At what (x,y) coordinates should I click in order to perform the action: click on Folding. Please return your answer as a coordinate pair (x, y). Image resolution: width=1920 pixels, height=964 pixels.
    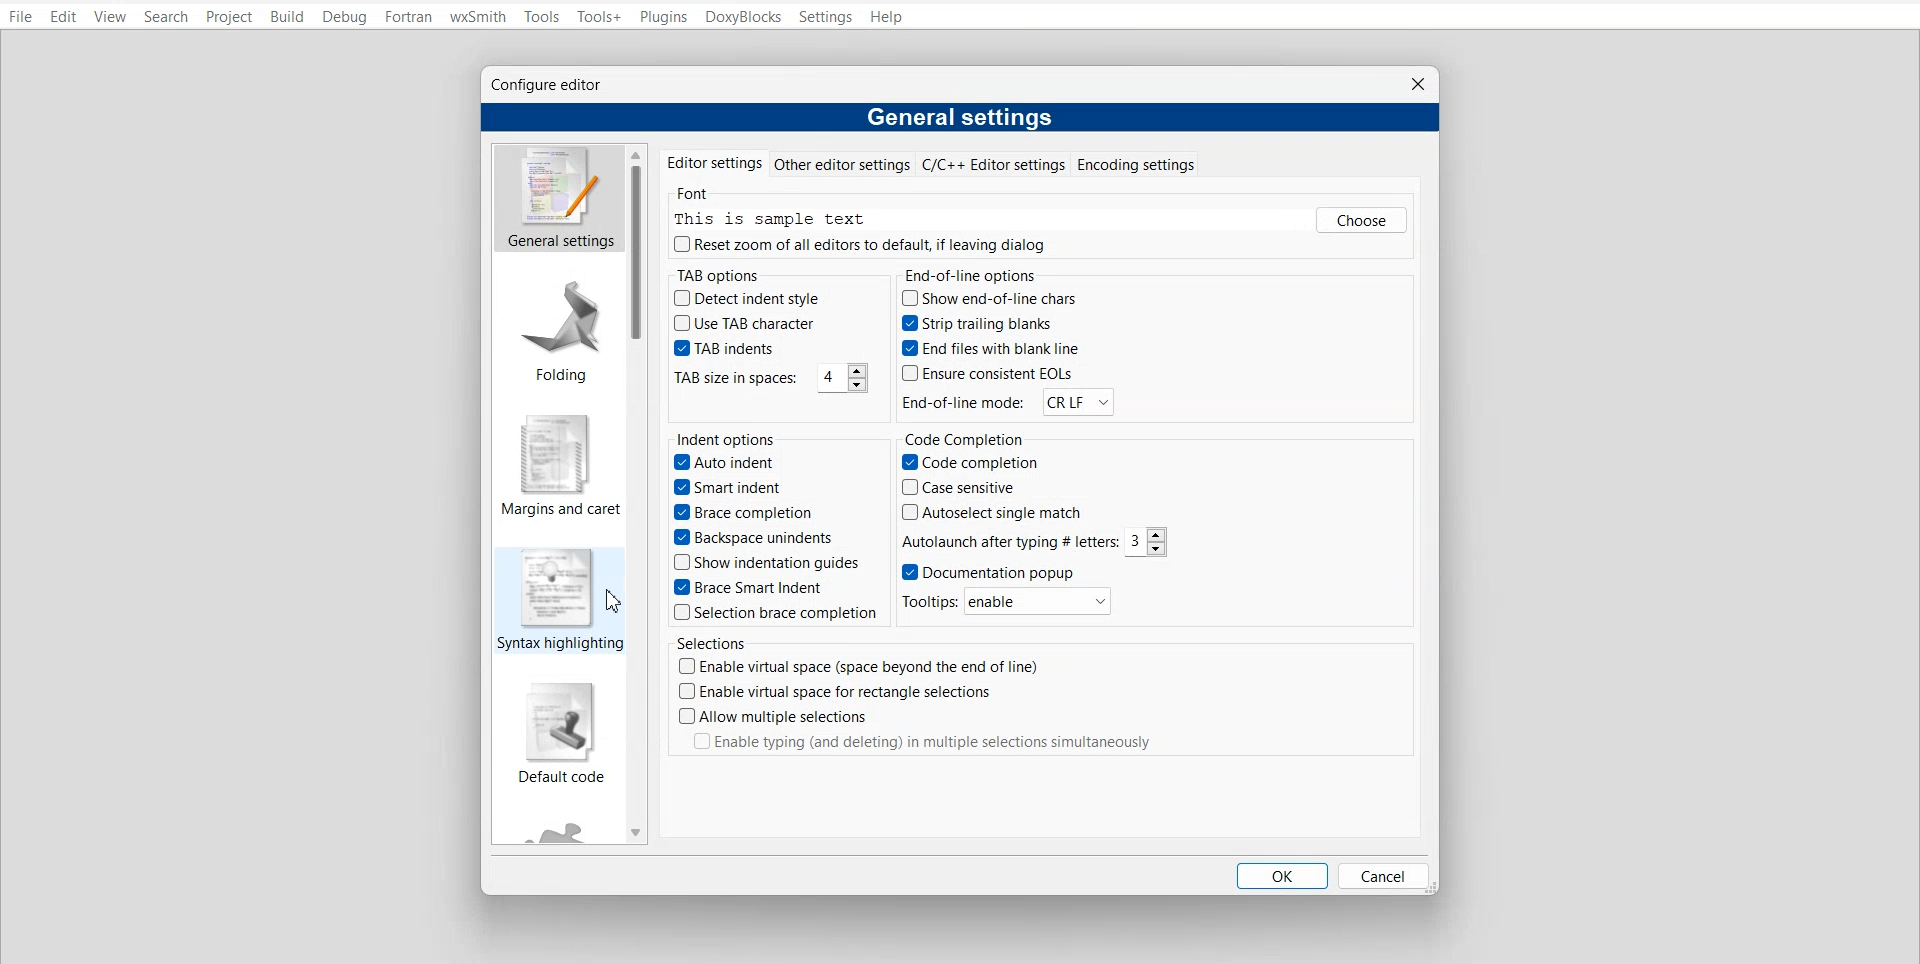
    Looking at the image, I should click on (557, 323).